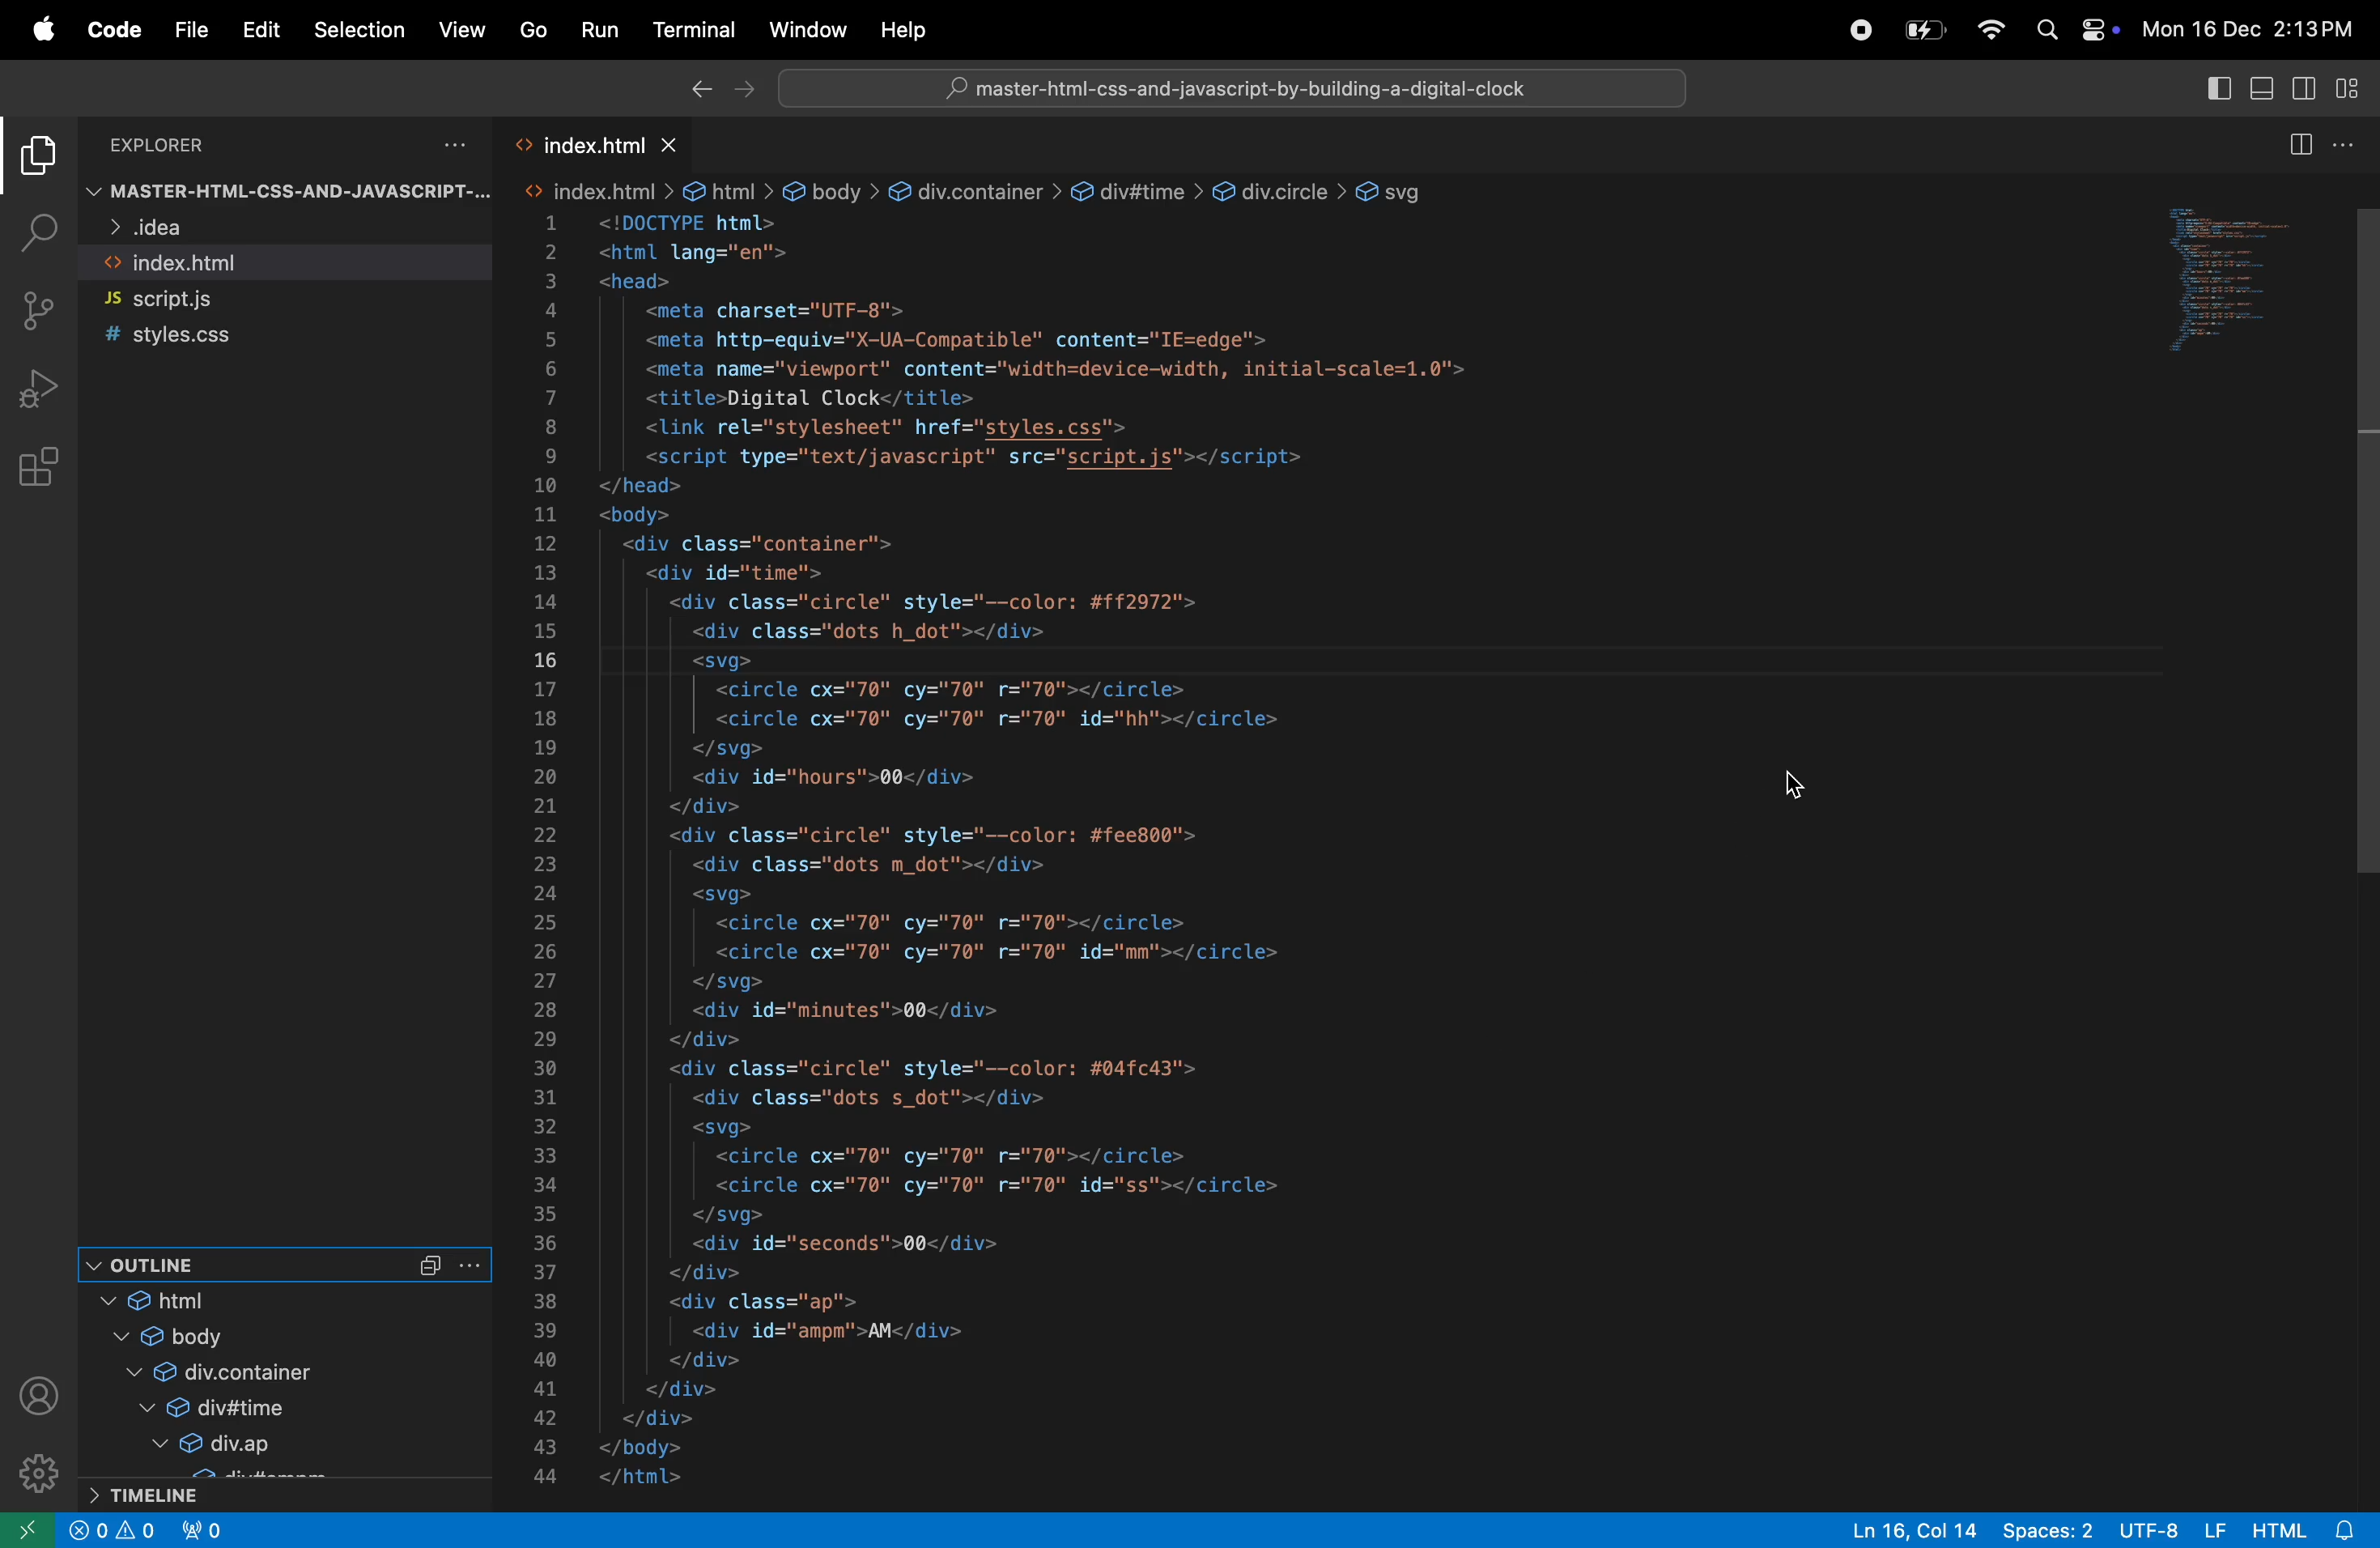  What do you see at coordinates (36, 158) in the screenshot?
I see `explorer` at bounding box center [36, 158].